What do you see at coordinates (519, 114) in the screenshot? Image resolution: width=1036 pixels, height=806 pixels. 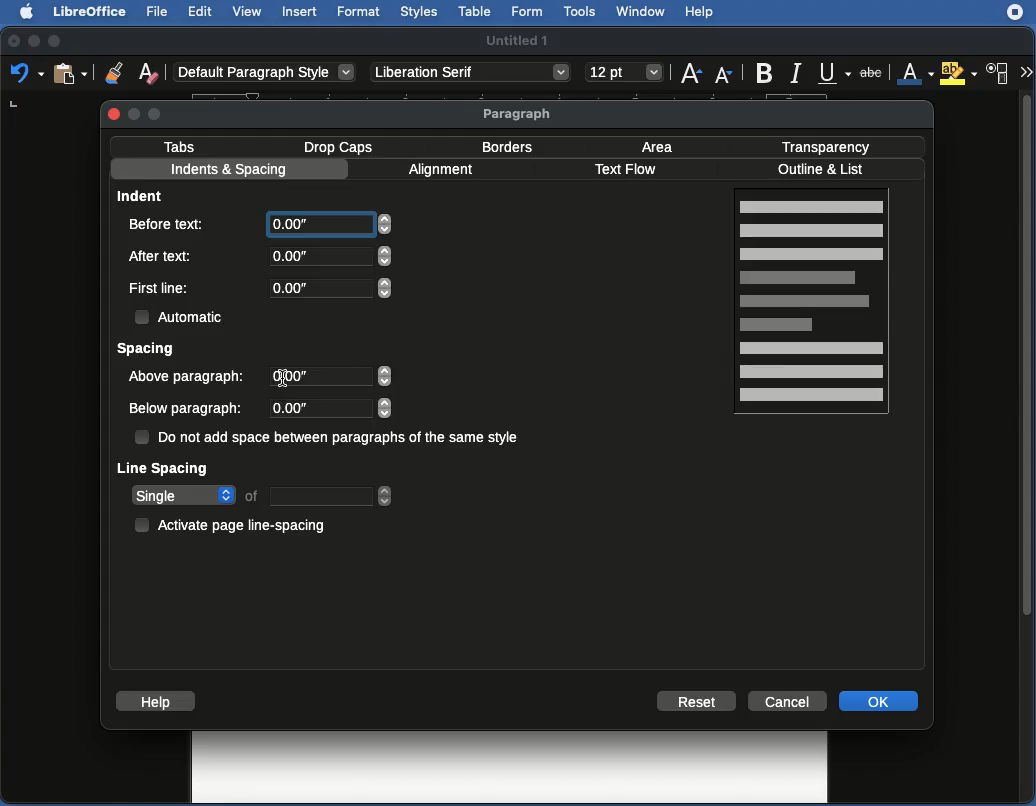 I see `Paragraph` at bounding box center [519, 114].